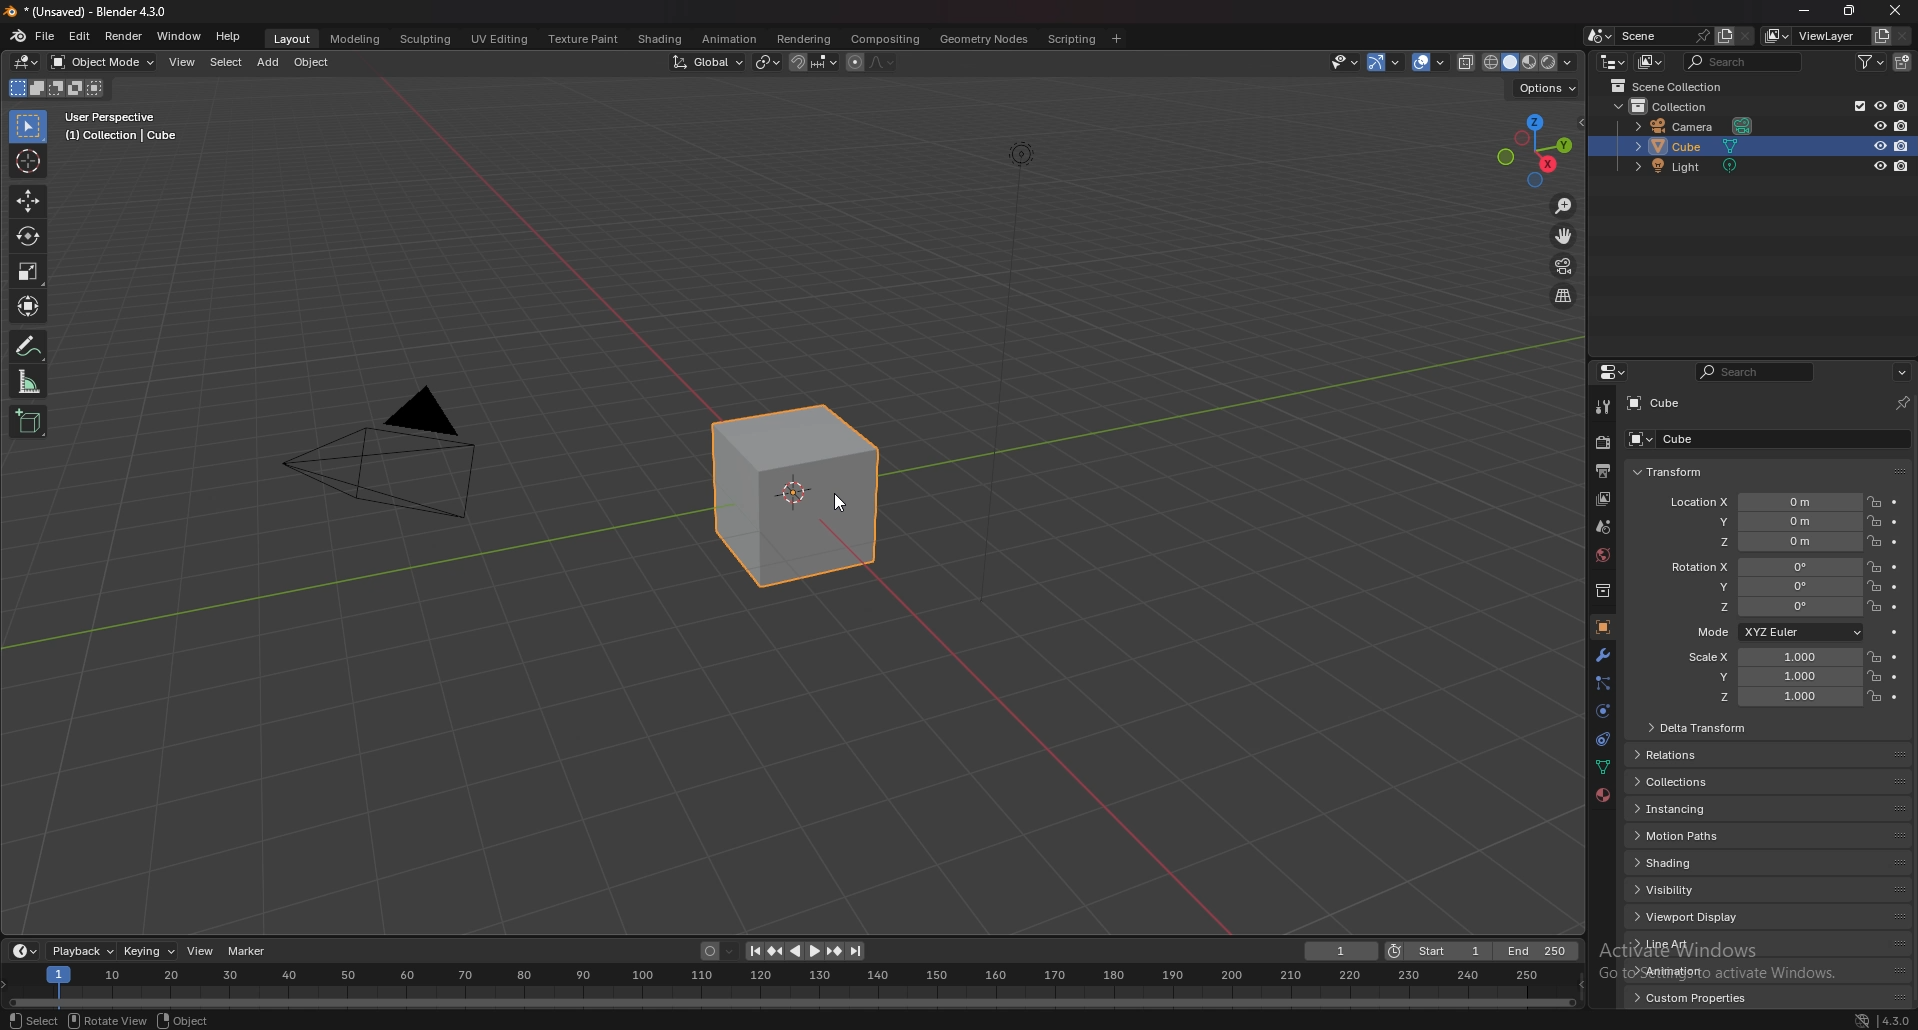  What do you see at coordinates (1338, 951) in the screenshot?
I see `1` at bounding box center [1338, 951].